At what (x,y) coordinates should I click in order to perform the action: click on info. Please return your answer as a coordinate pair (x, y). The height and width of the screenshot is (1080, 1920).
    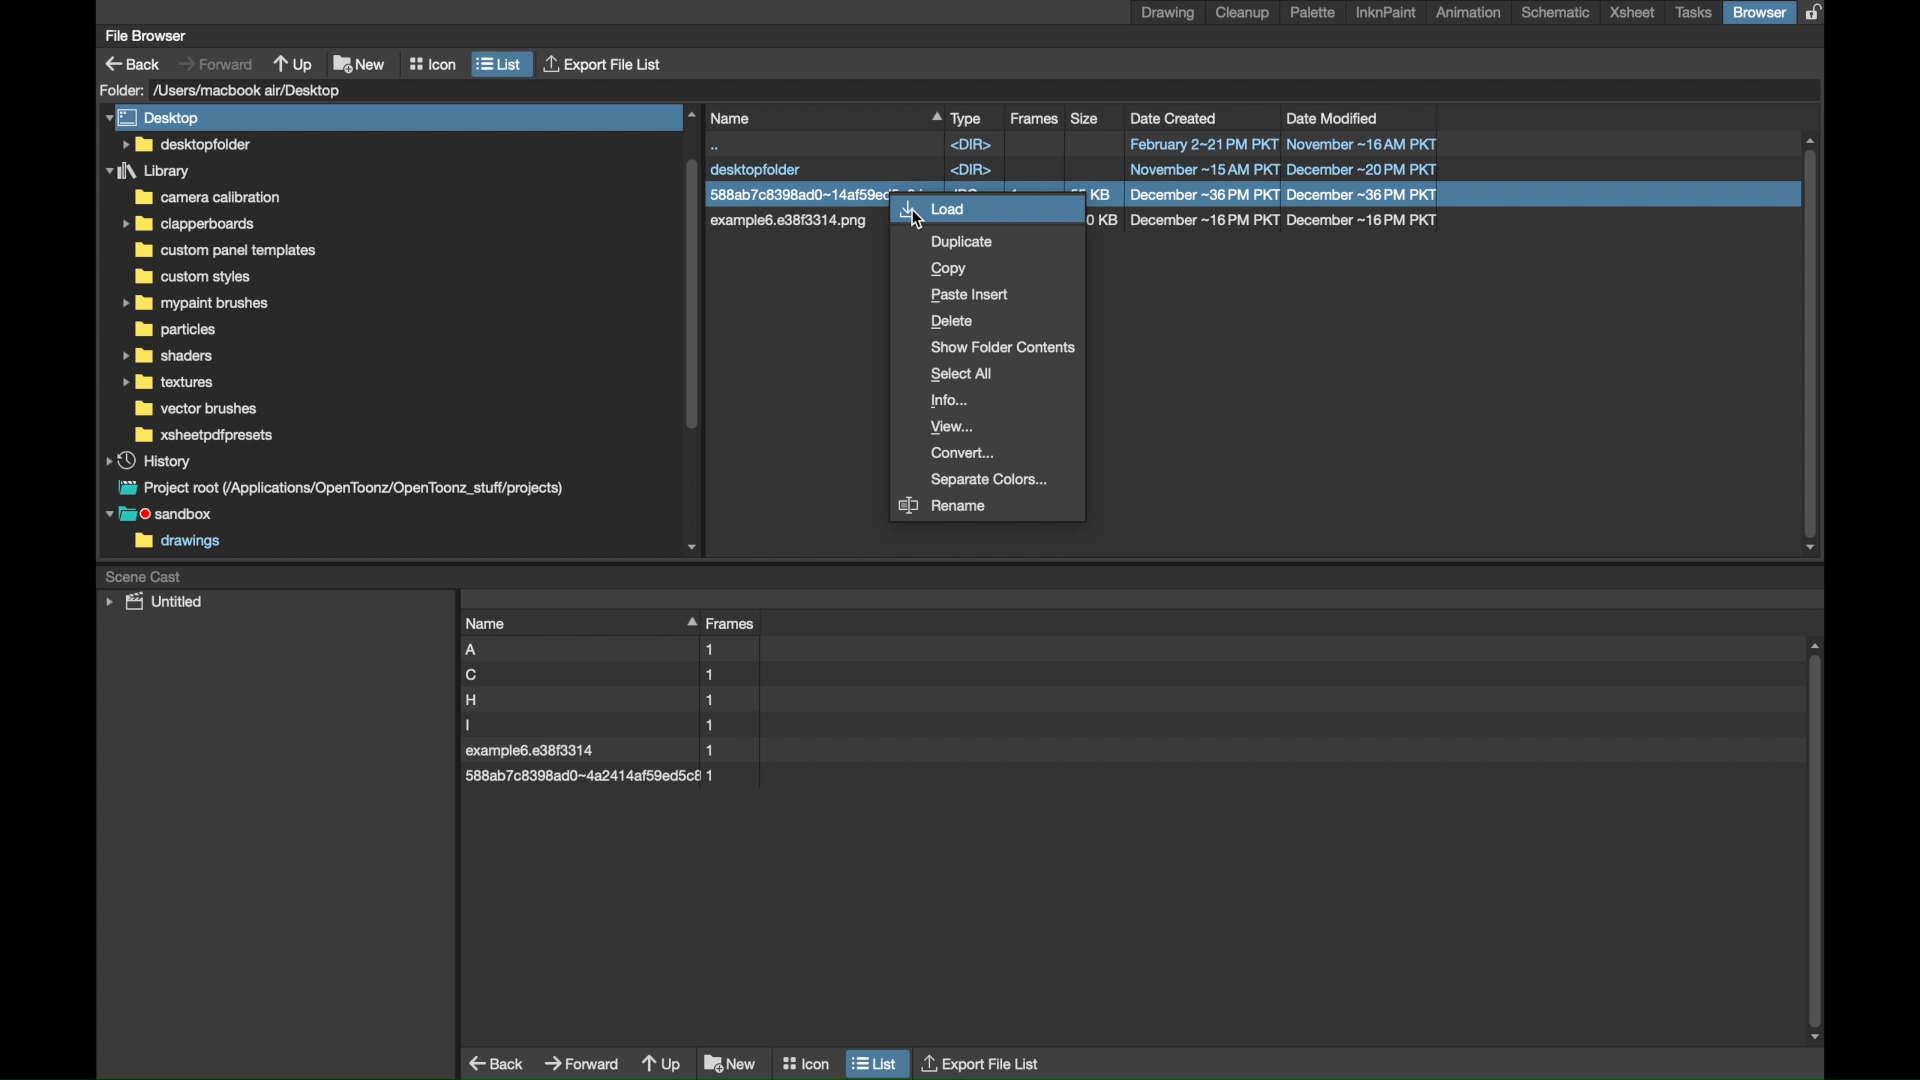
    Looking at the image, I should click on (949, 401).